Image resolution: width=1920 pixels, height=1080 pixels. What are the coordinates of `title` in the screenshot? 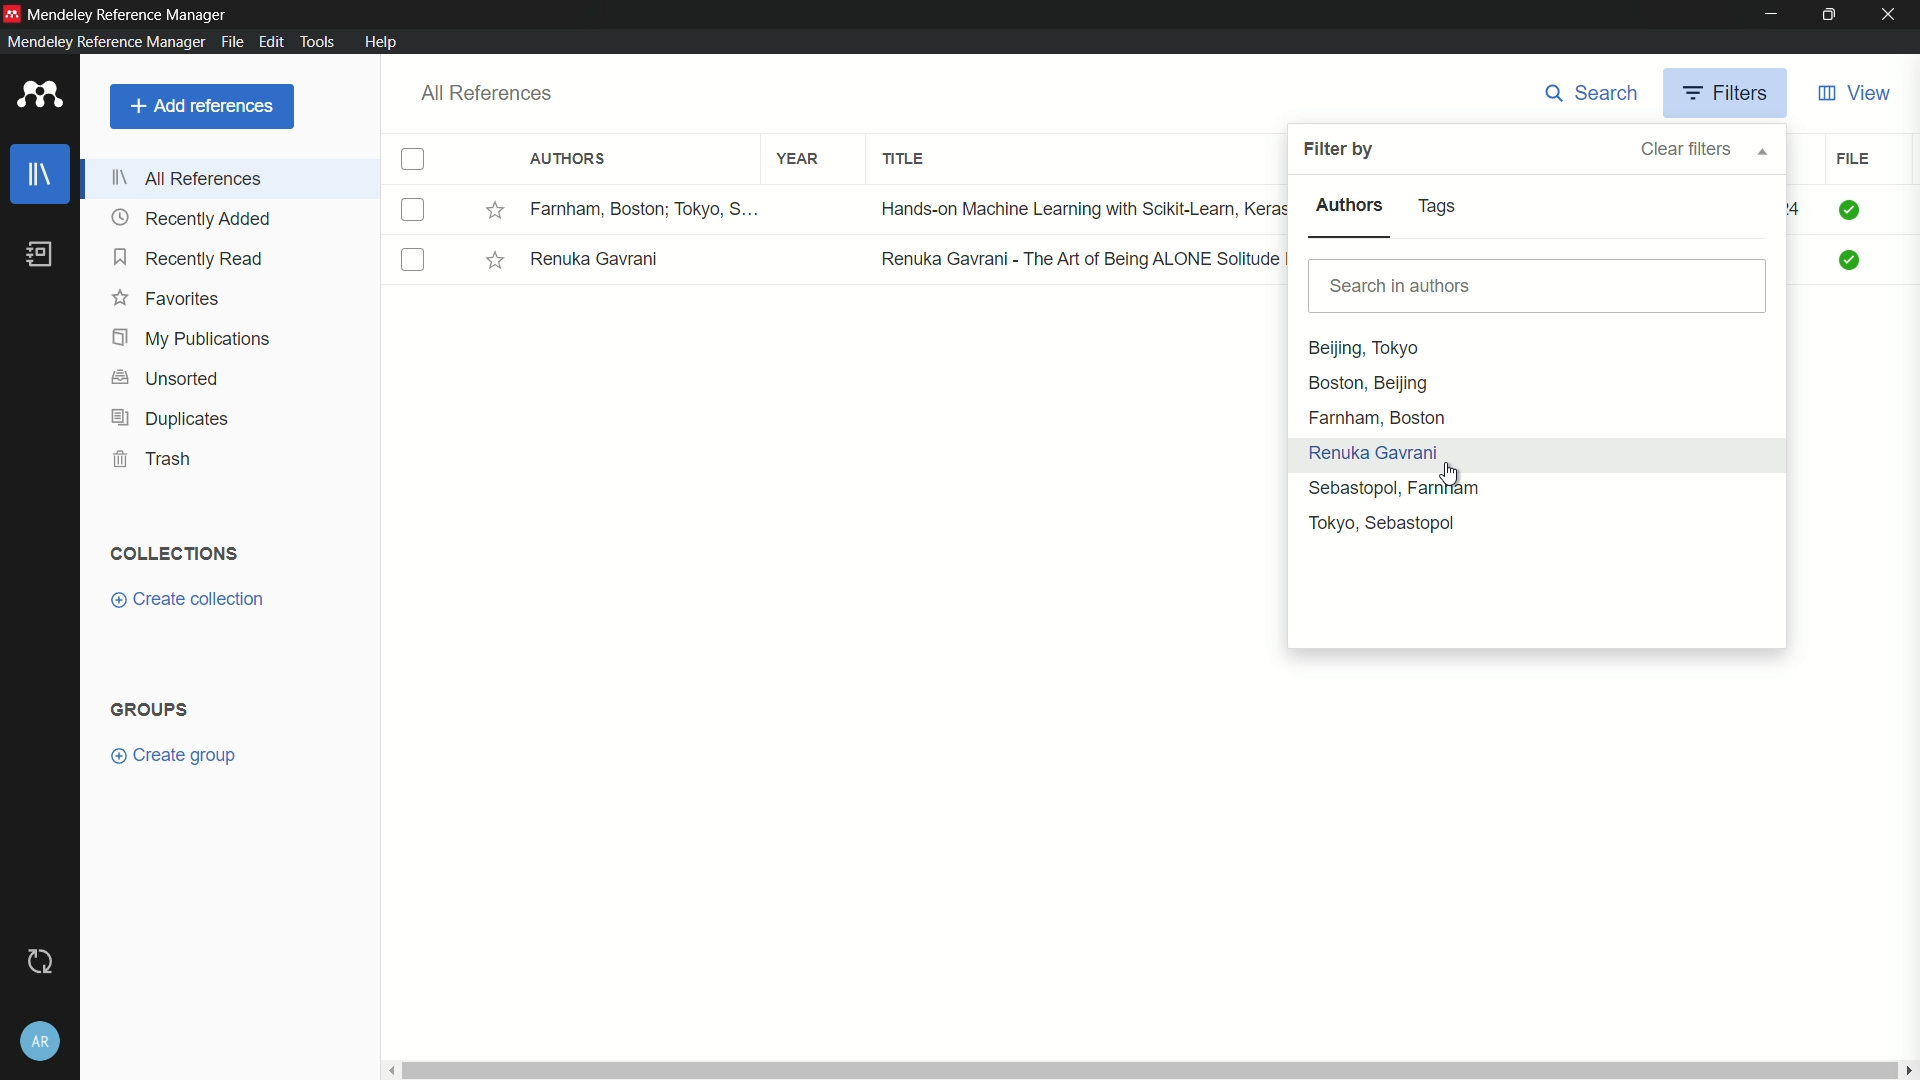 It's located at (903, 158).